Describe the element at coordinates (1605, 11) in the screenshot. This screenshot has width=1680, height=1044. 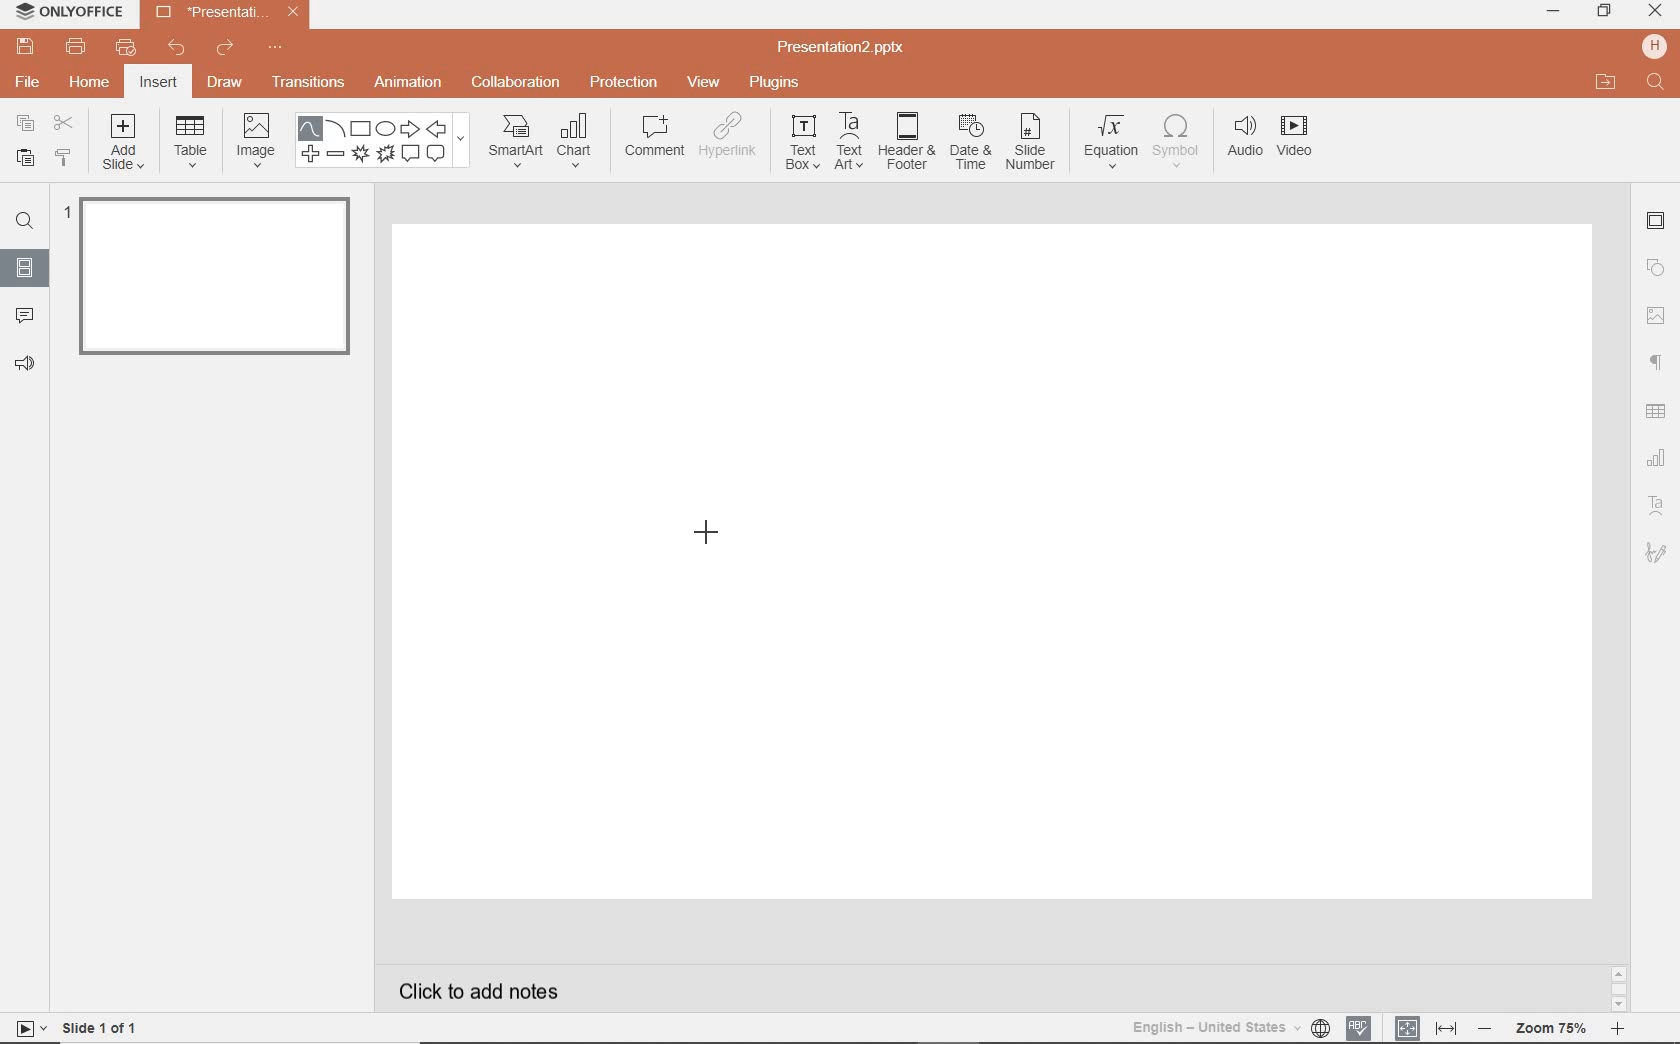
I see `RESTORE` at that location.